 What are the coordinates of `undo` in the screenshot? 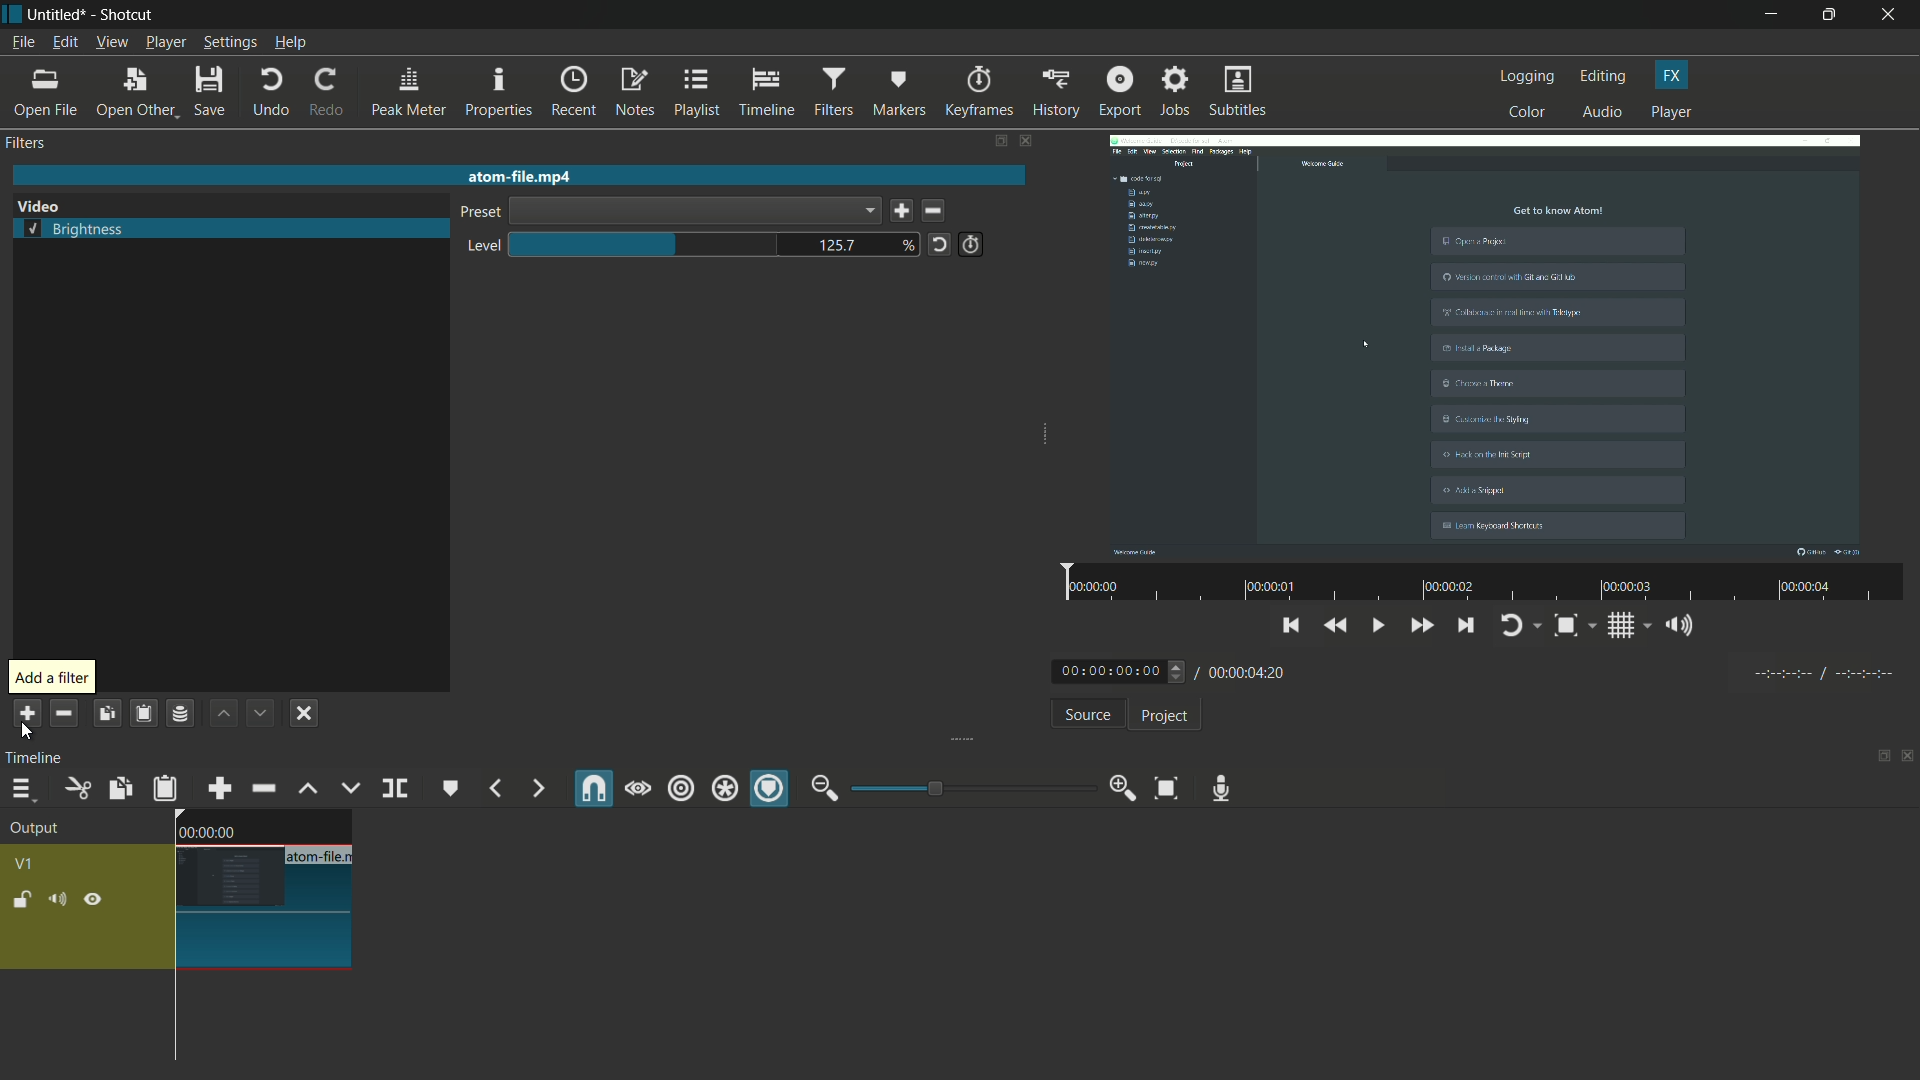 It's located at (270, 92).